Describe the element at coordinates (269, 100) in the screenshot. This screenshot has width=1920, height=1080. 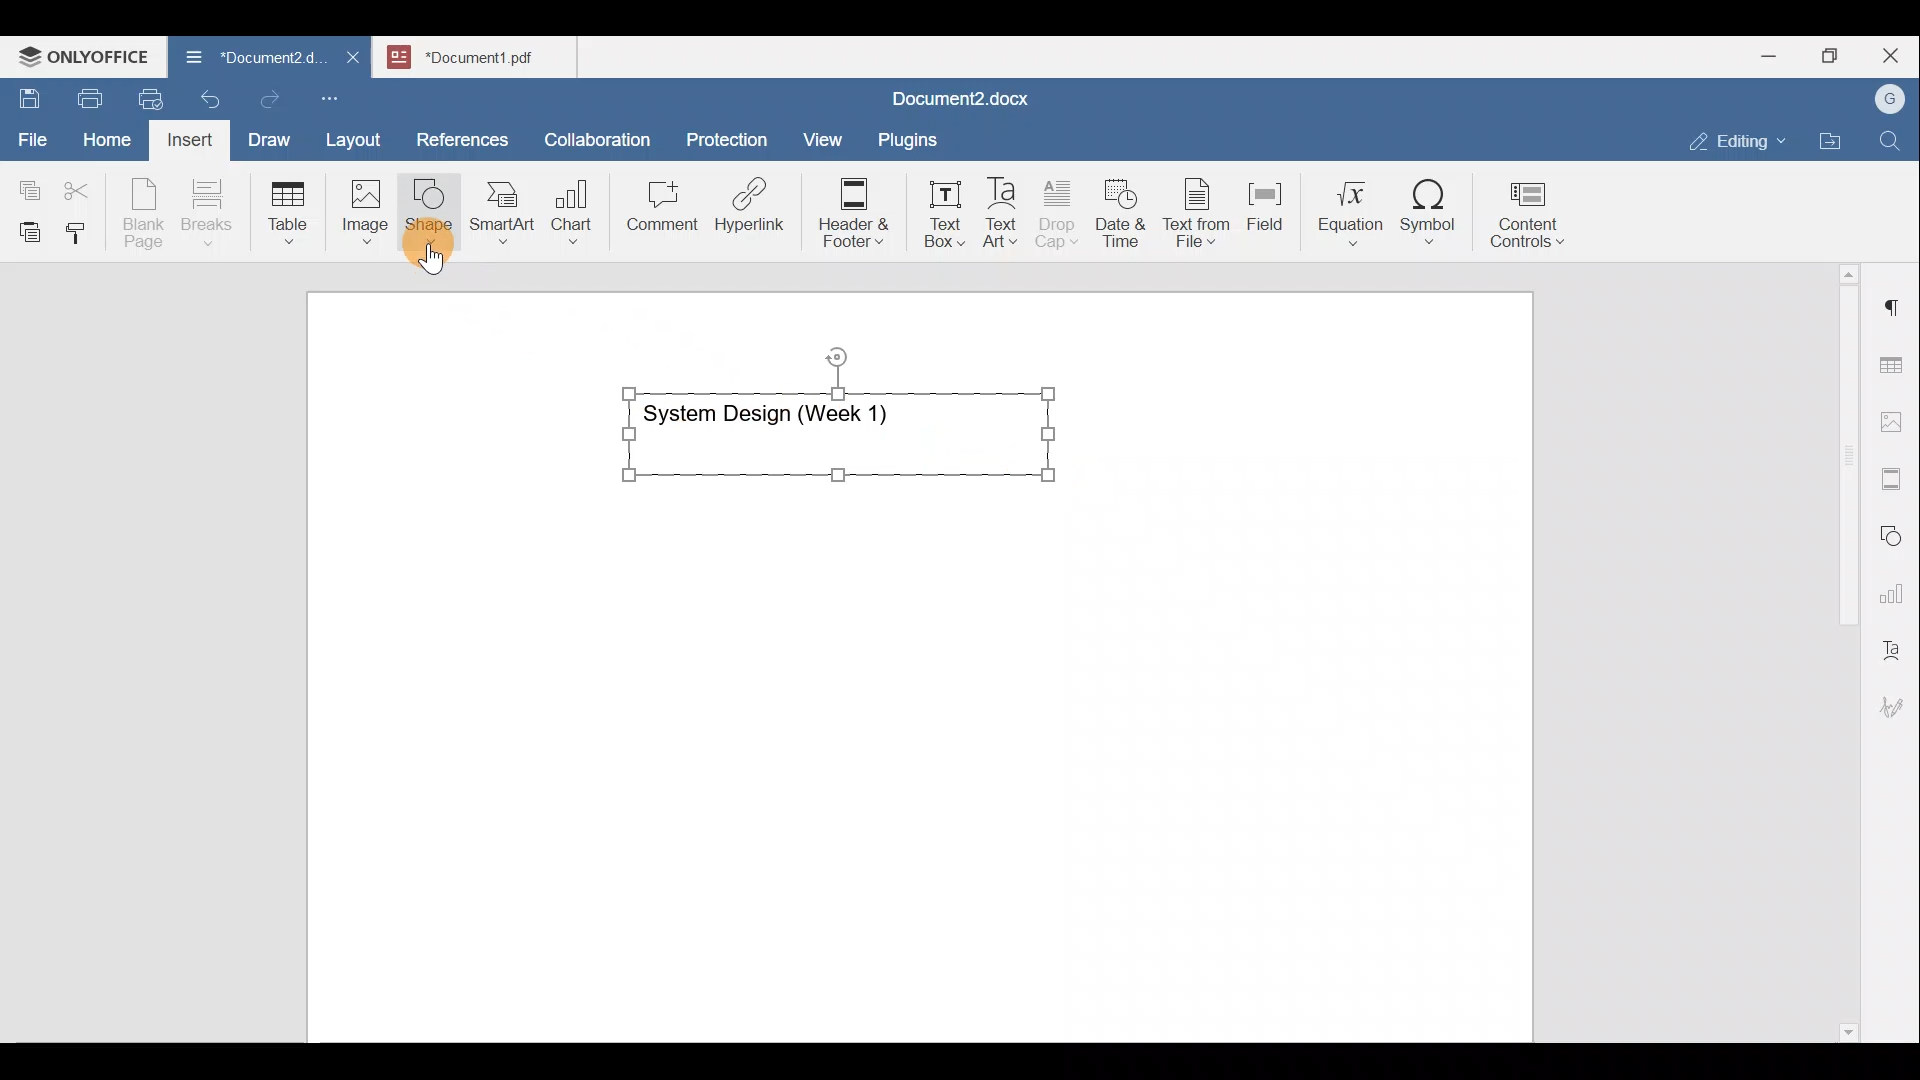
I see `Redo` at that location.